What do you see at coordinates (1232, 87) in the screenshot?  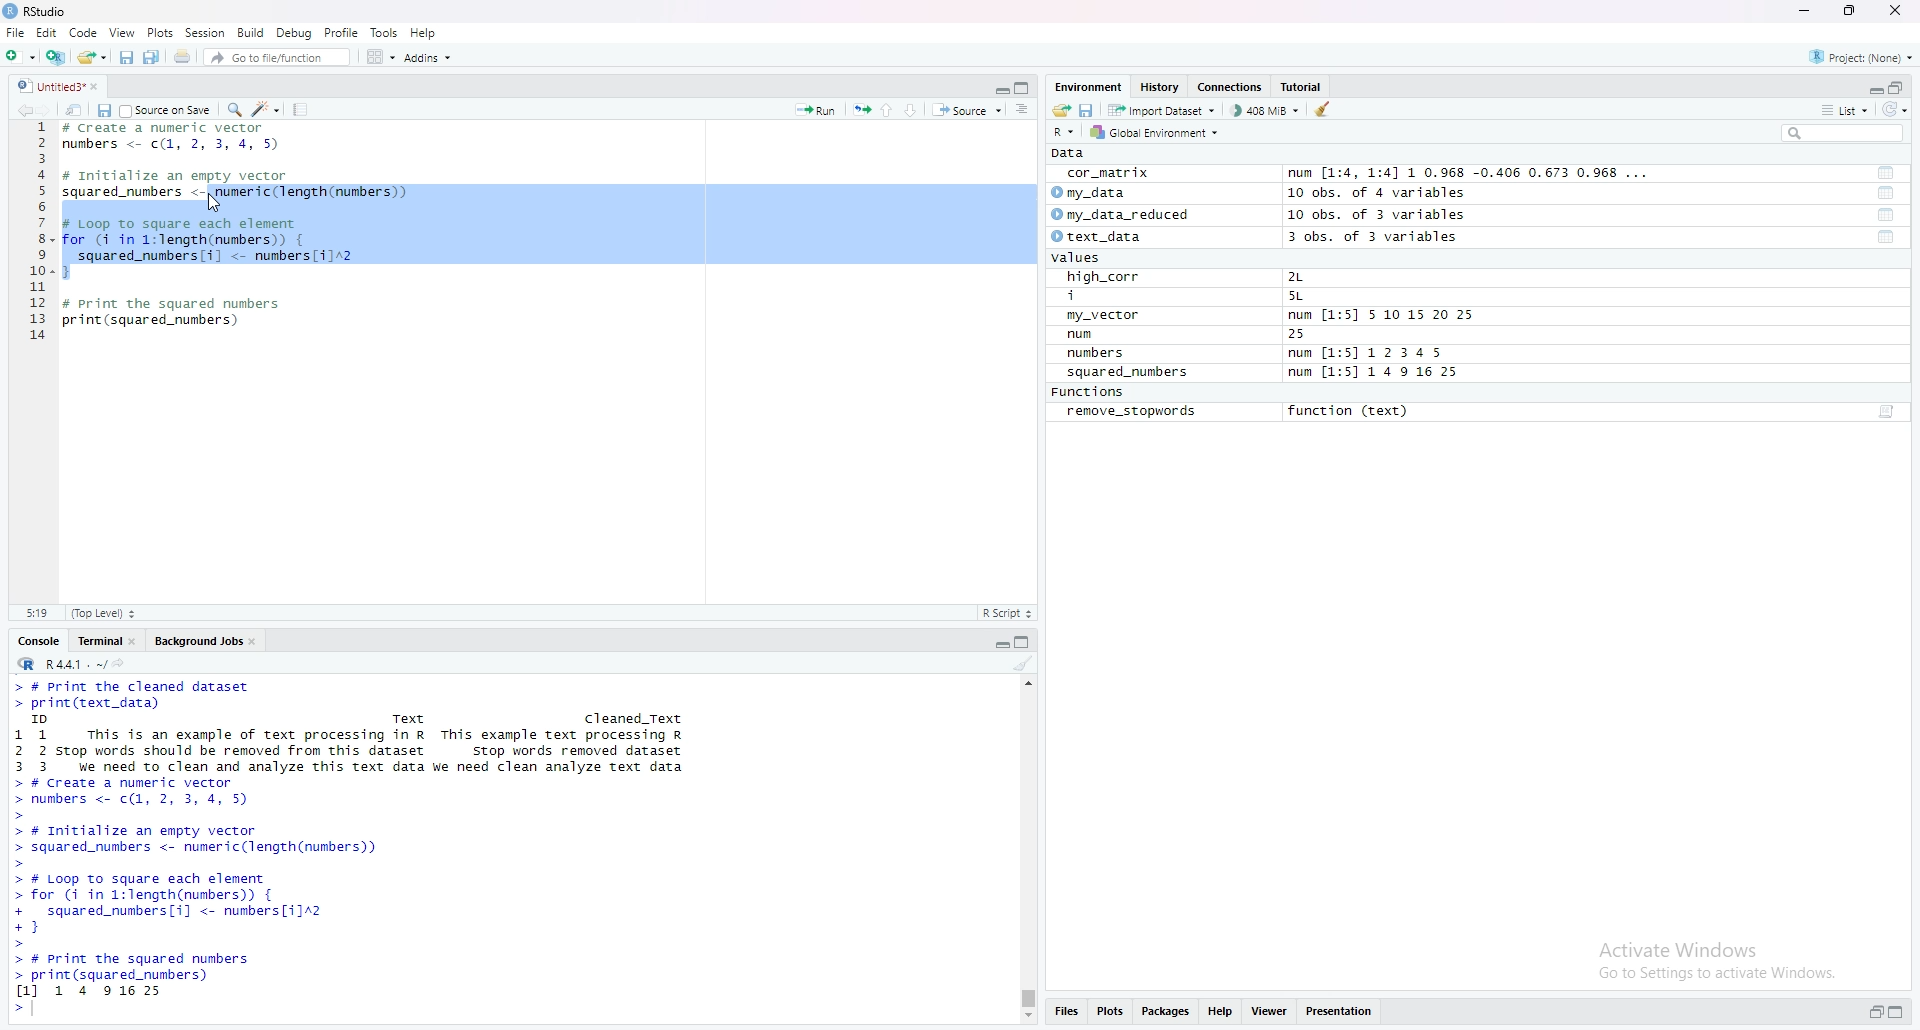 I see `Connections` at bounding box center [1232, 87].